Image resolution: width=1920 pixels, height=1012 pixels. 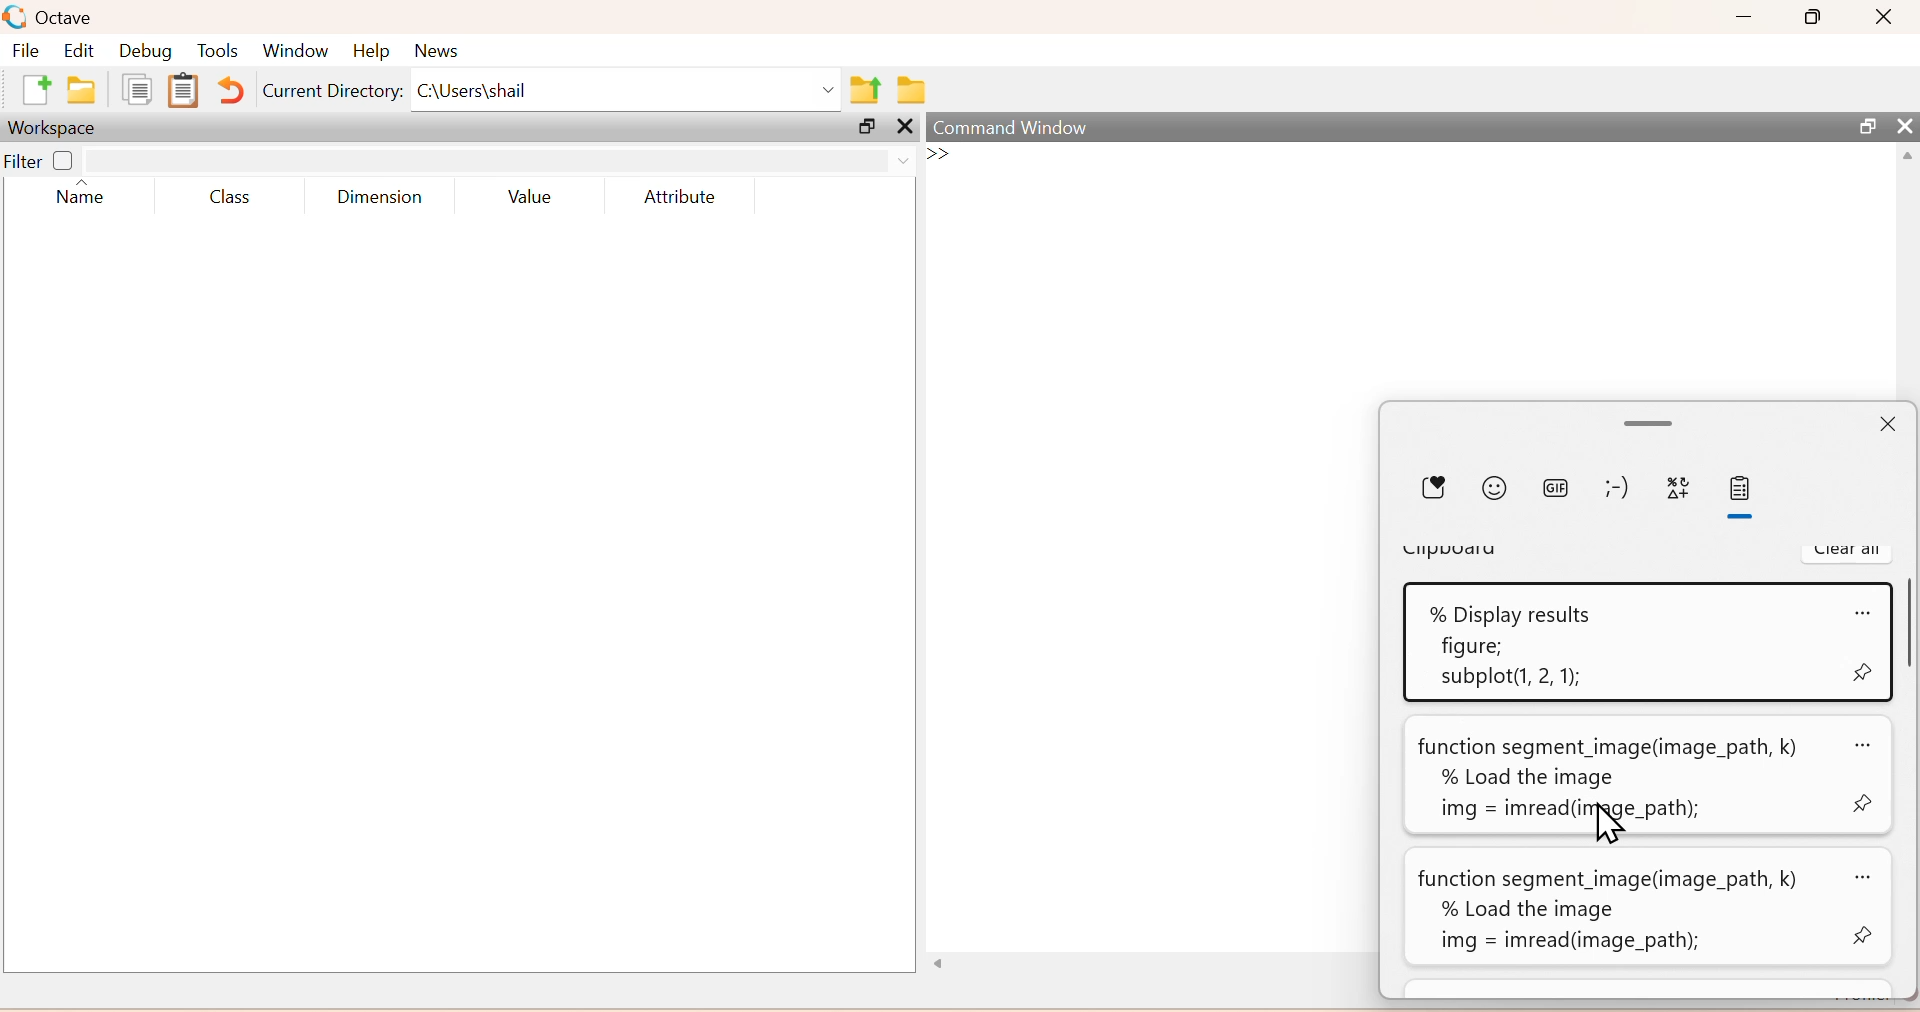 What do you see at coordinates (868, 91) in the screenshot?
I see `one directory up` at bounding box center [868, 91].